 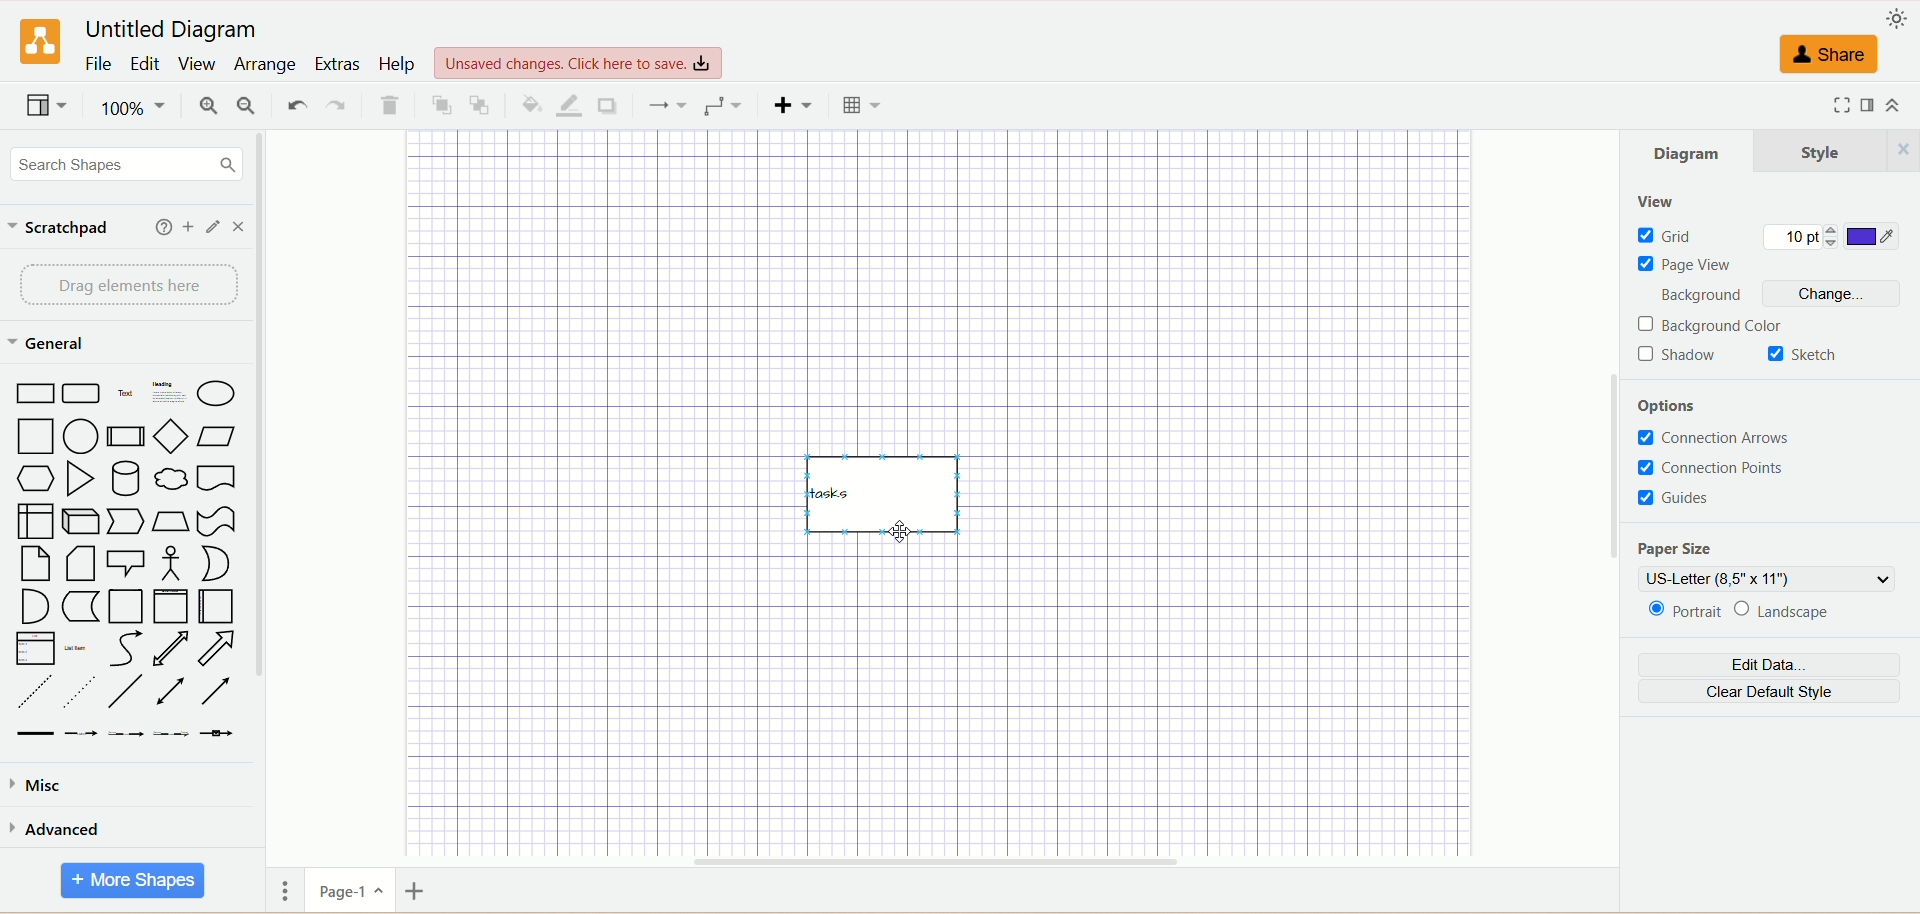 What do you see at coordinates (1875, 236) in the screenshot?
I see `color` at bounding box center [1875, 236].